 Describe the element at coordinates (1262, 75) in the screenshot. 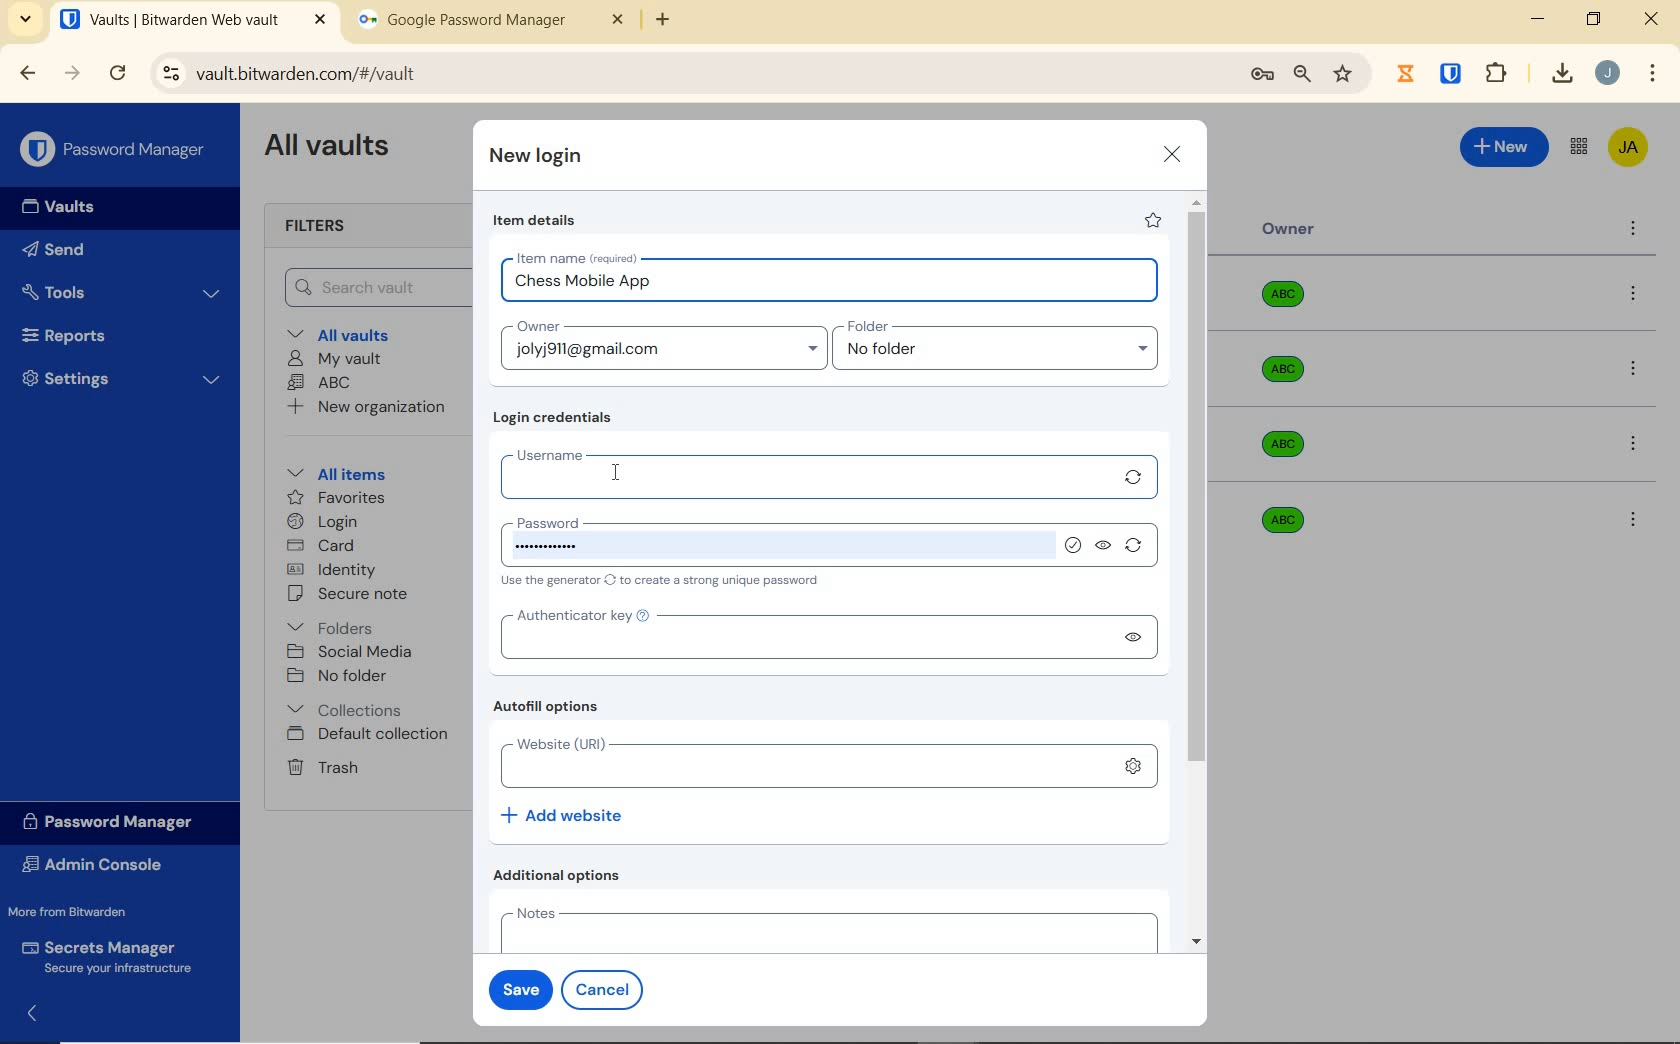

I see `manage passwords` at that location.